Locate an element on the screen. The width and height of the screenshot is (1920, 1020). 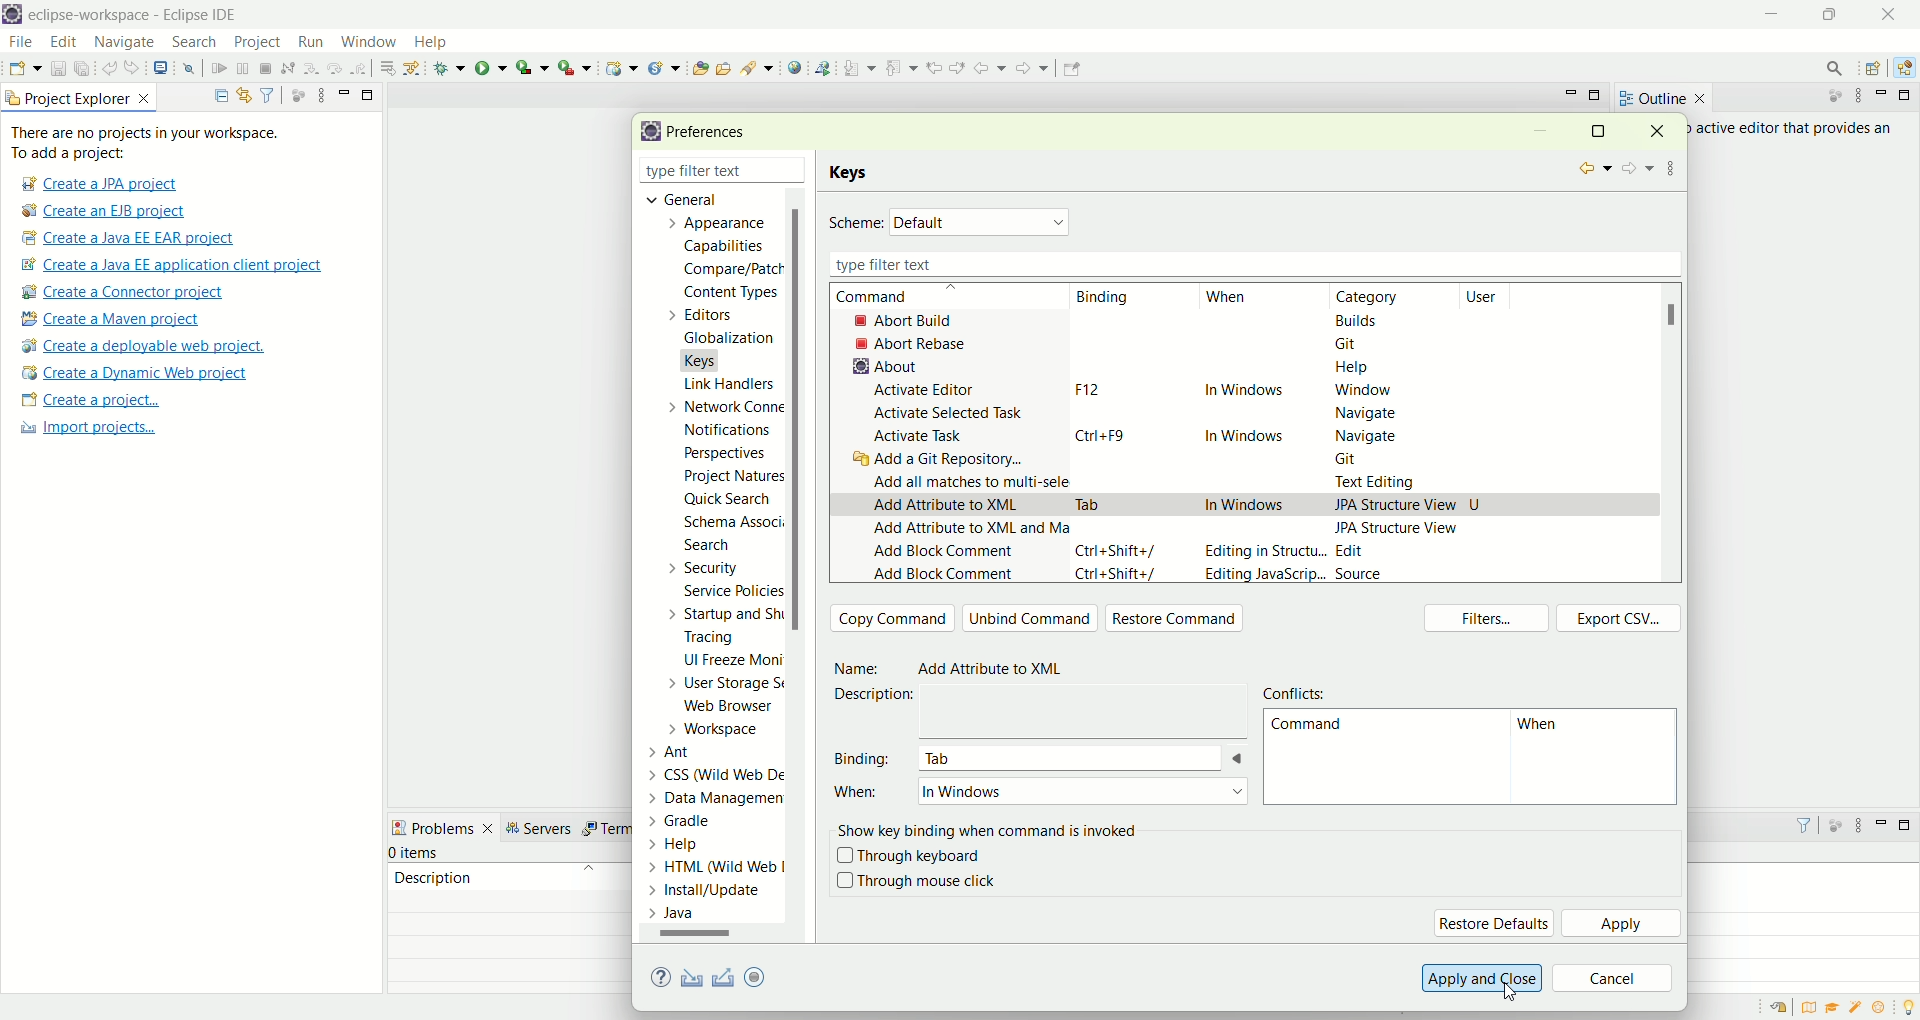
export is located at coordinates (769, 976).